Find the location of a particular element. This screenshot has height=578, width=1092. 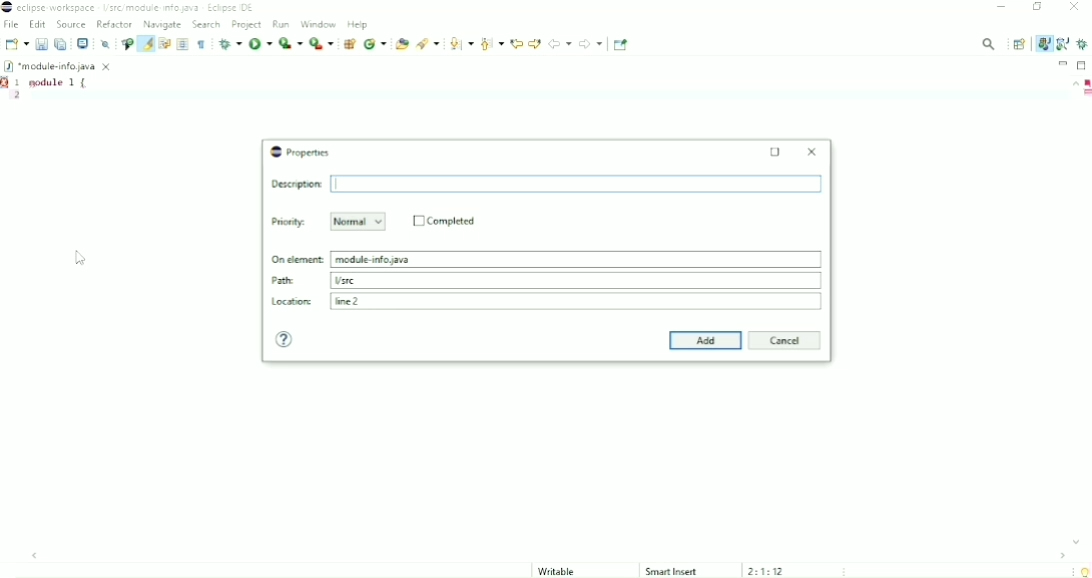

Refactor is located at coordinates (114, 24).